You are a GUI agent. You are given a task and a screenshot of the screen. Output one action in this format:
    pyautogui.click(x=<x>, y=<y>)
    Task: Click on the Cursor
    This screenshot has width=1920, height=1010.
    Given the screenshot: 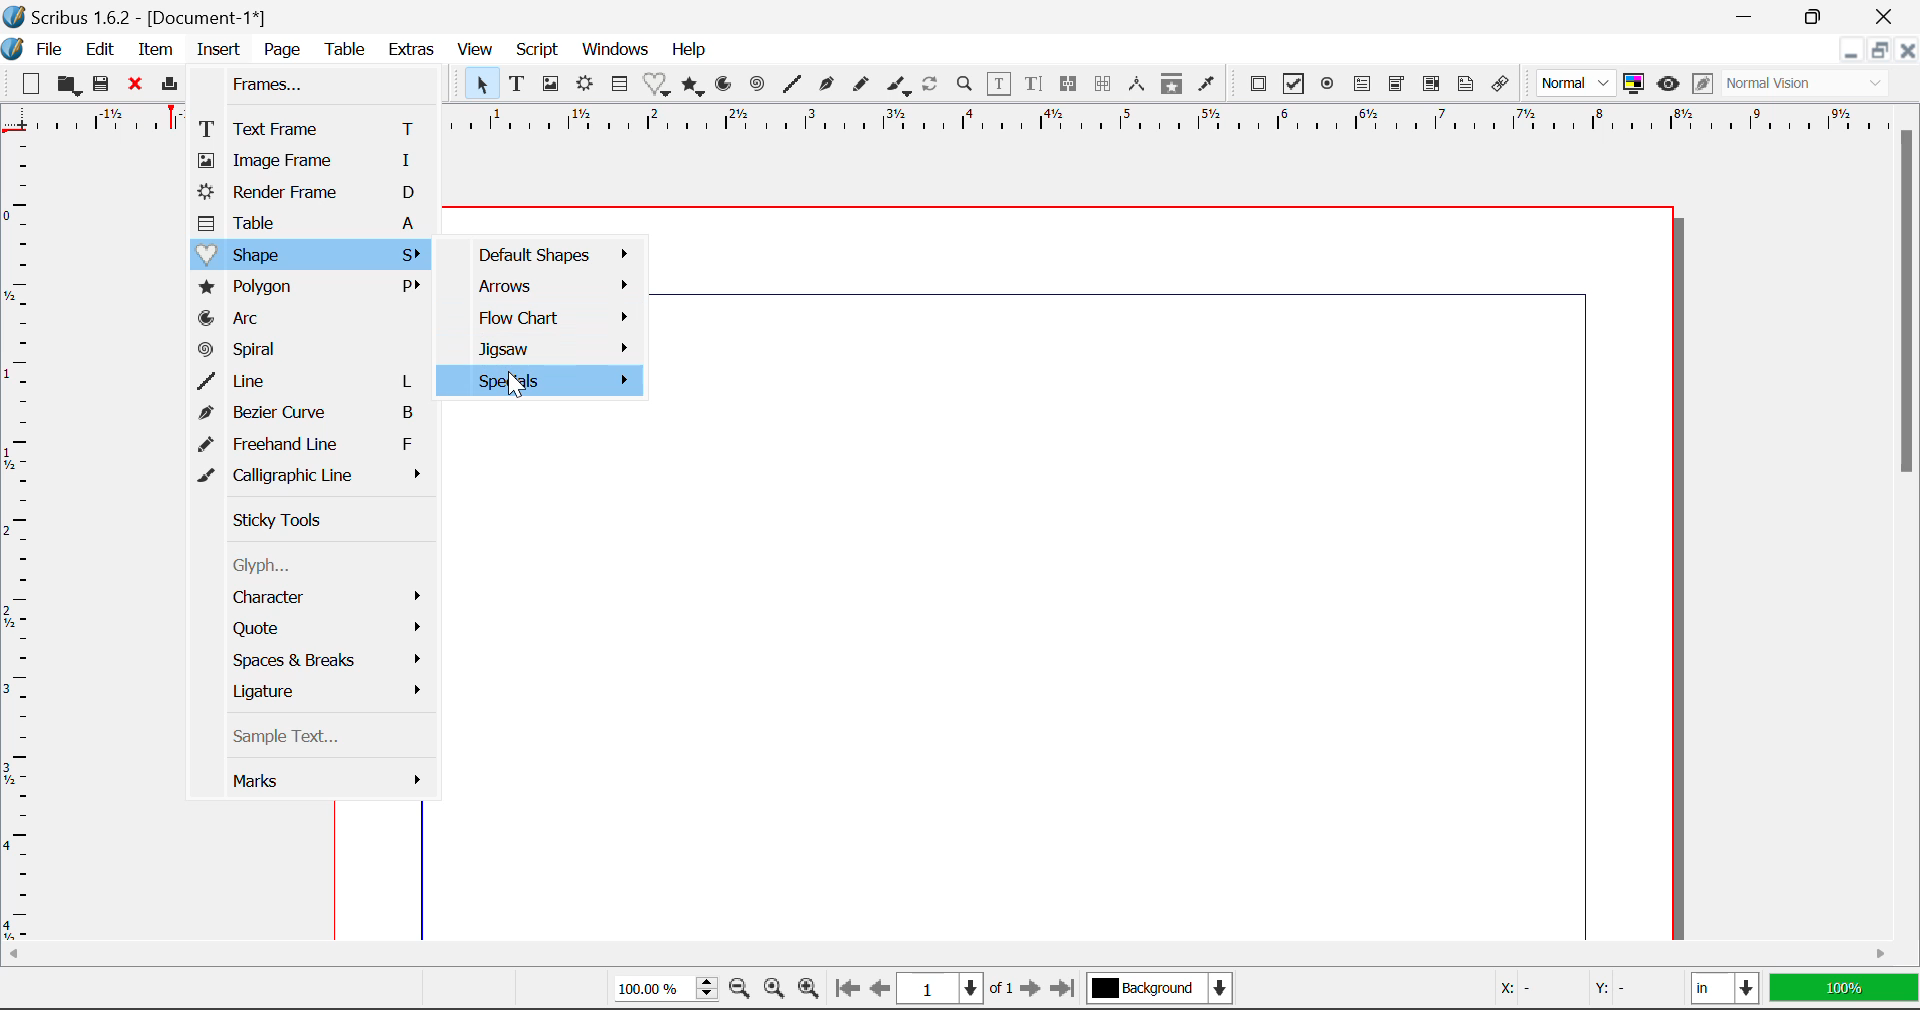 What is the action you would take?
    pyautogui.click(x=514, y=387)
    